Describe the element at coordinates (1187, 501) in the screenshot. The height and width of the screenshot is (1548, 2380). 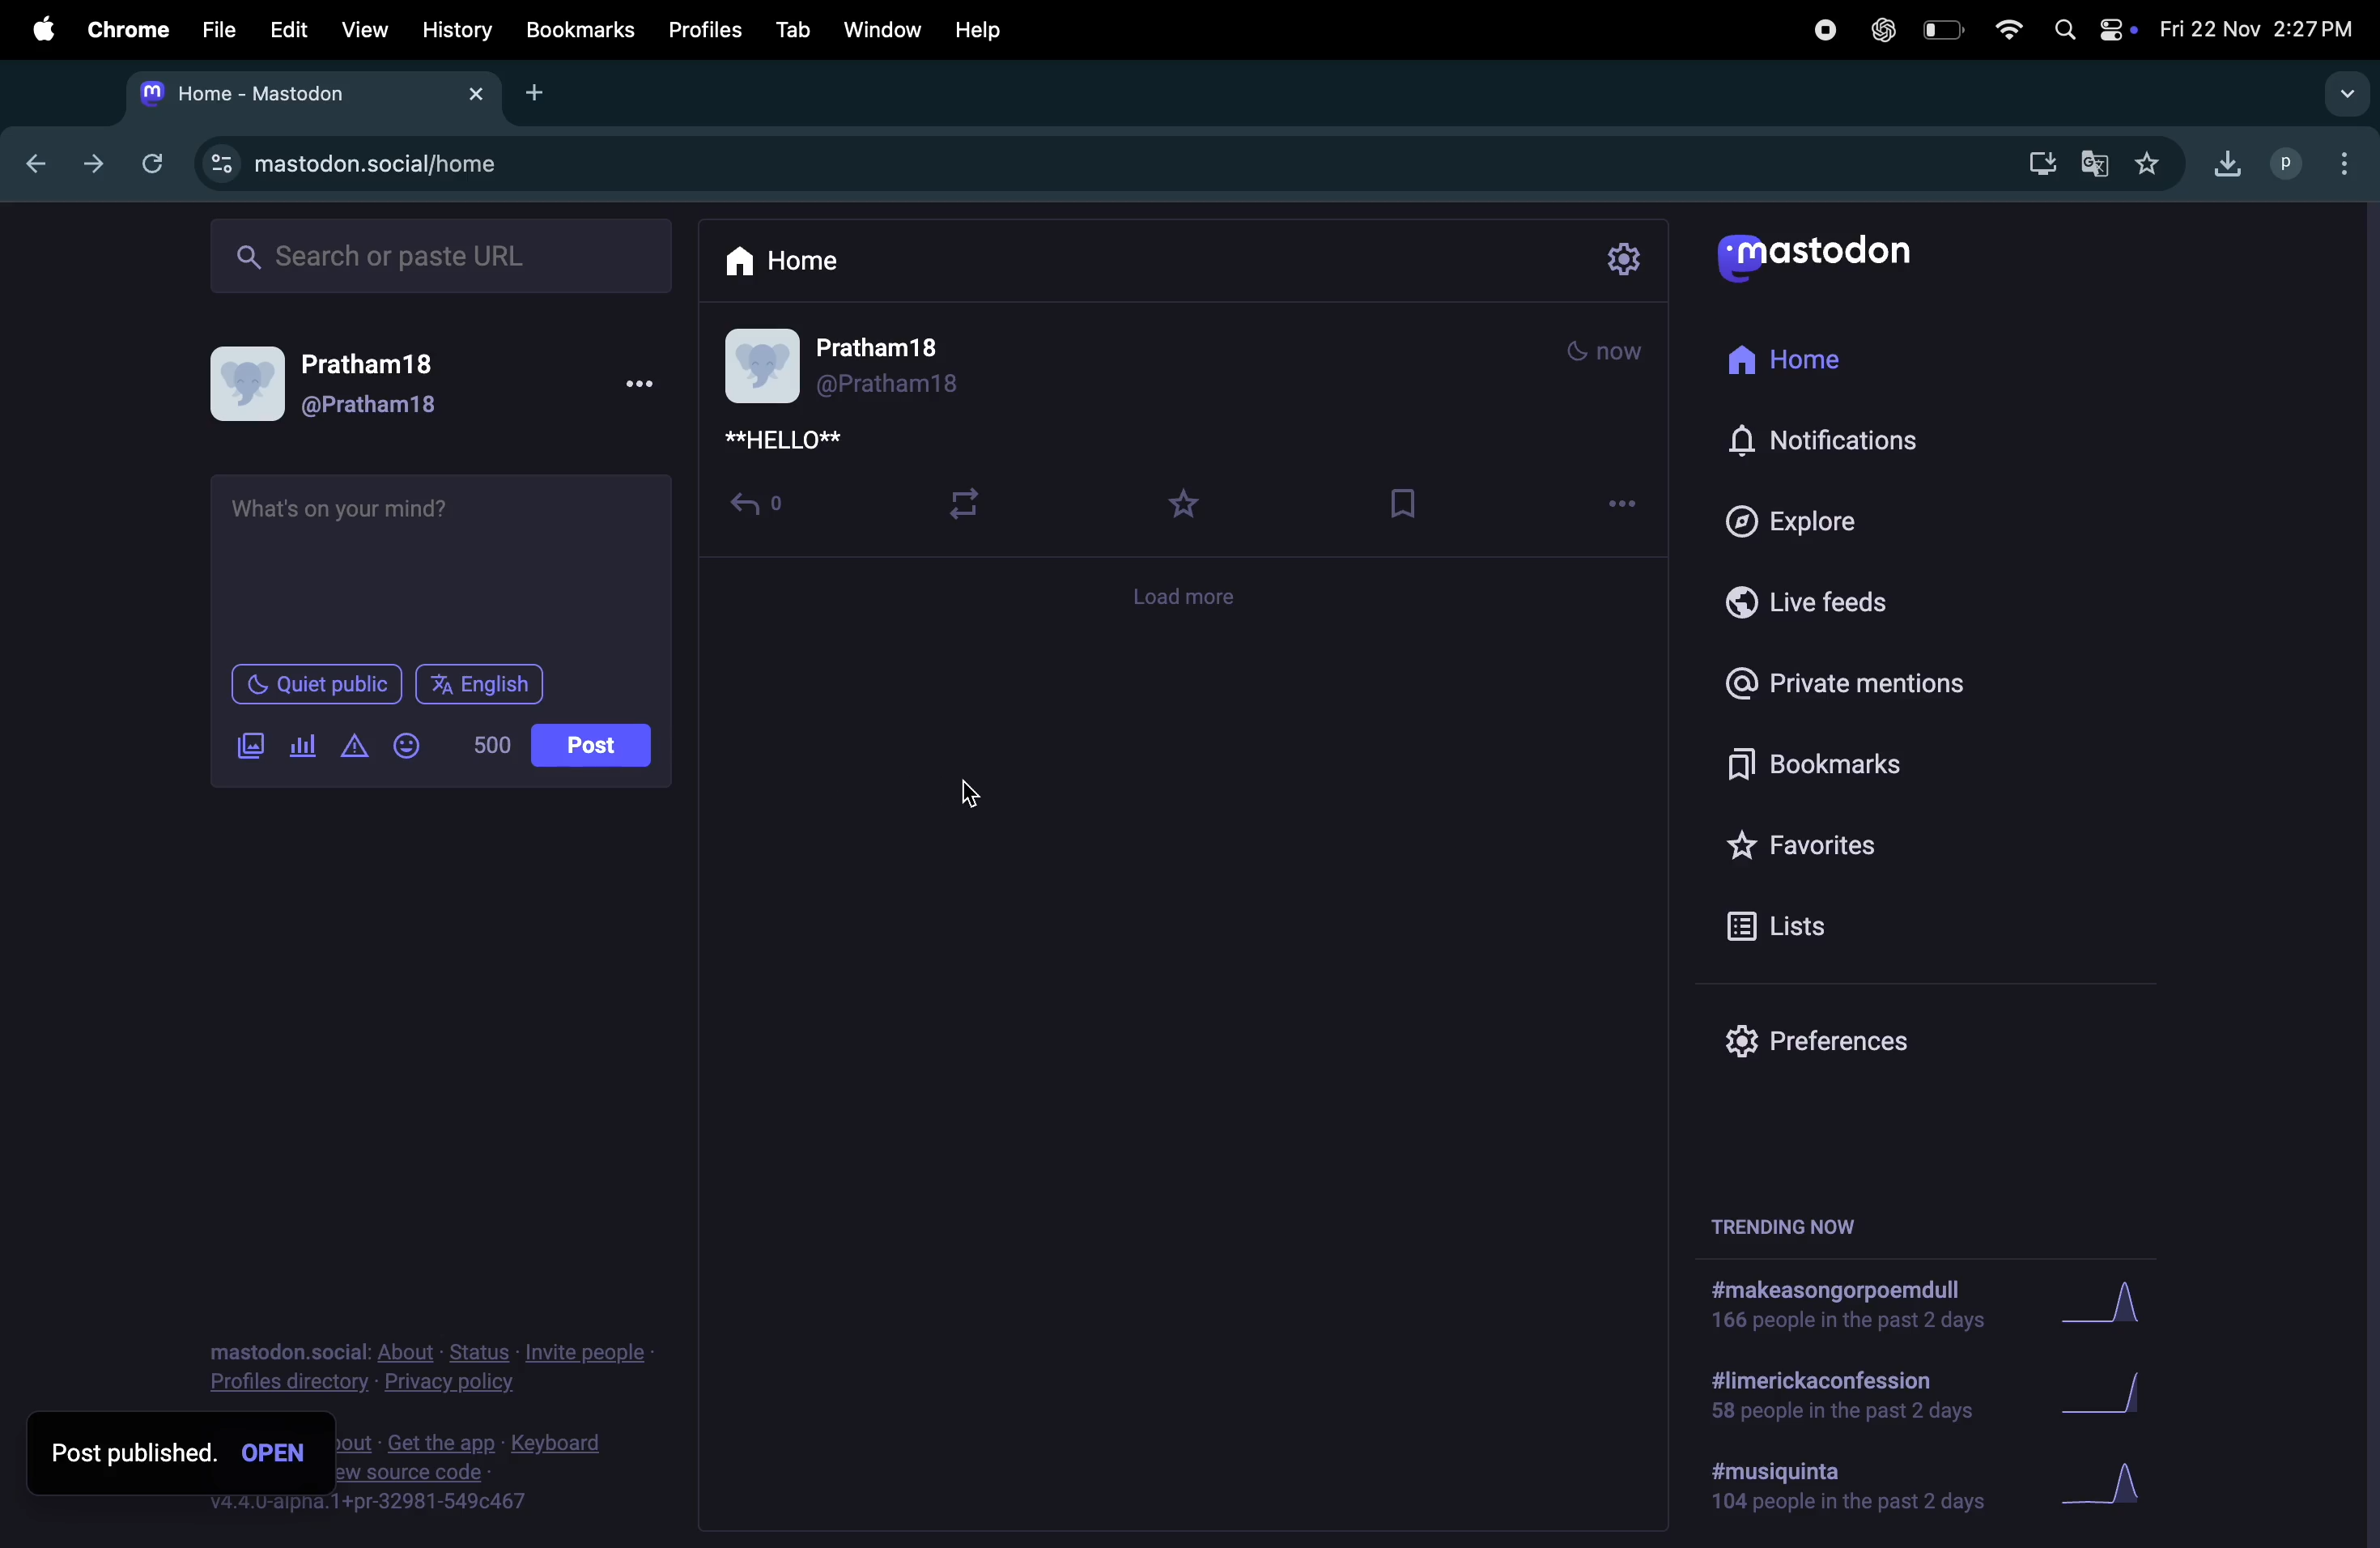
I see `starred` at that location.